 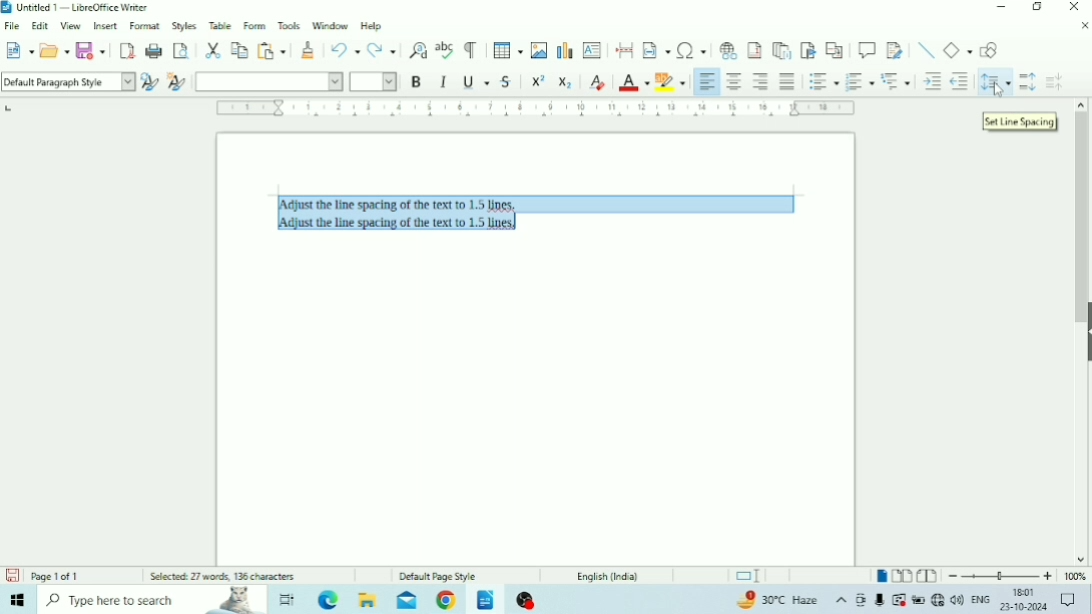 What do you see at coordinates (692, 49) in the screenshot?
I see `Insert Special Characters` at bounding box center [692, 49].